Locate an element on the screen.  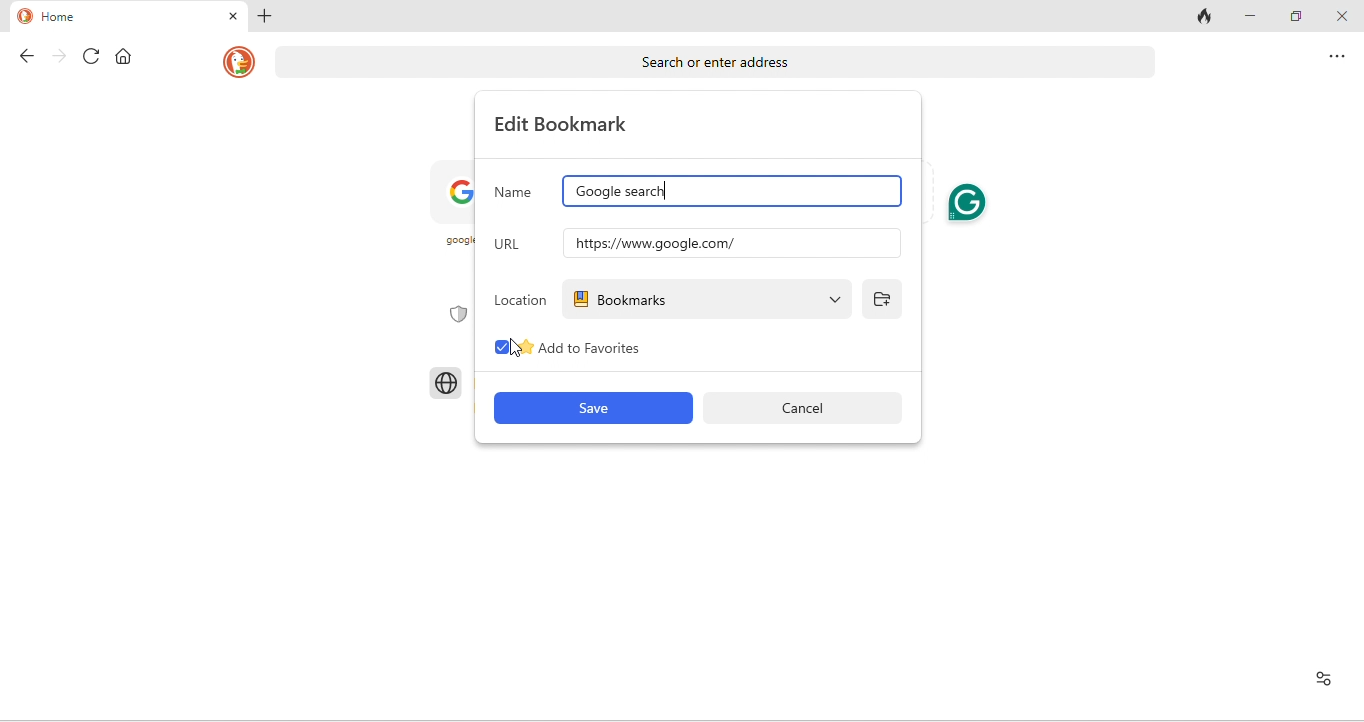
add folder is located at coordinates (885, 299).